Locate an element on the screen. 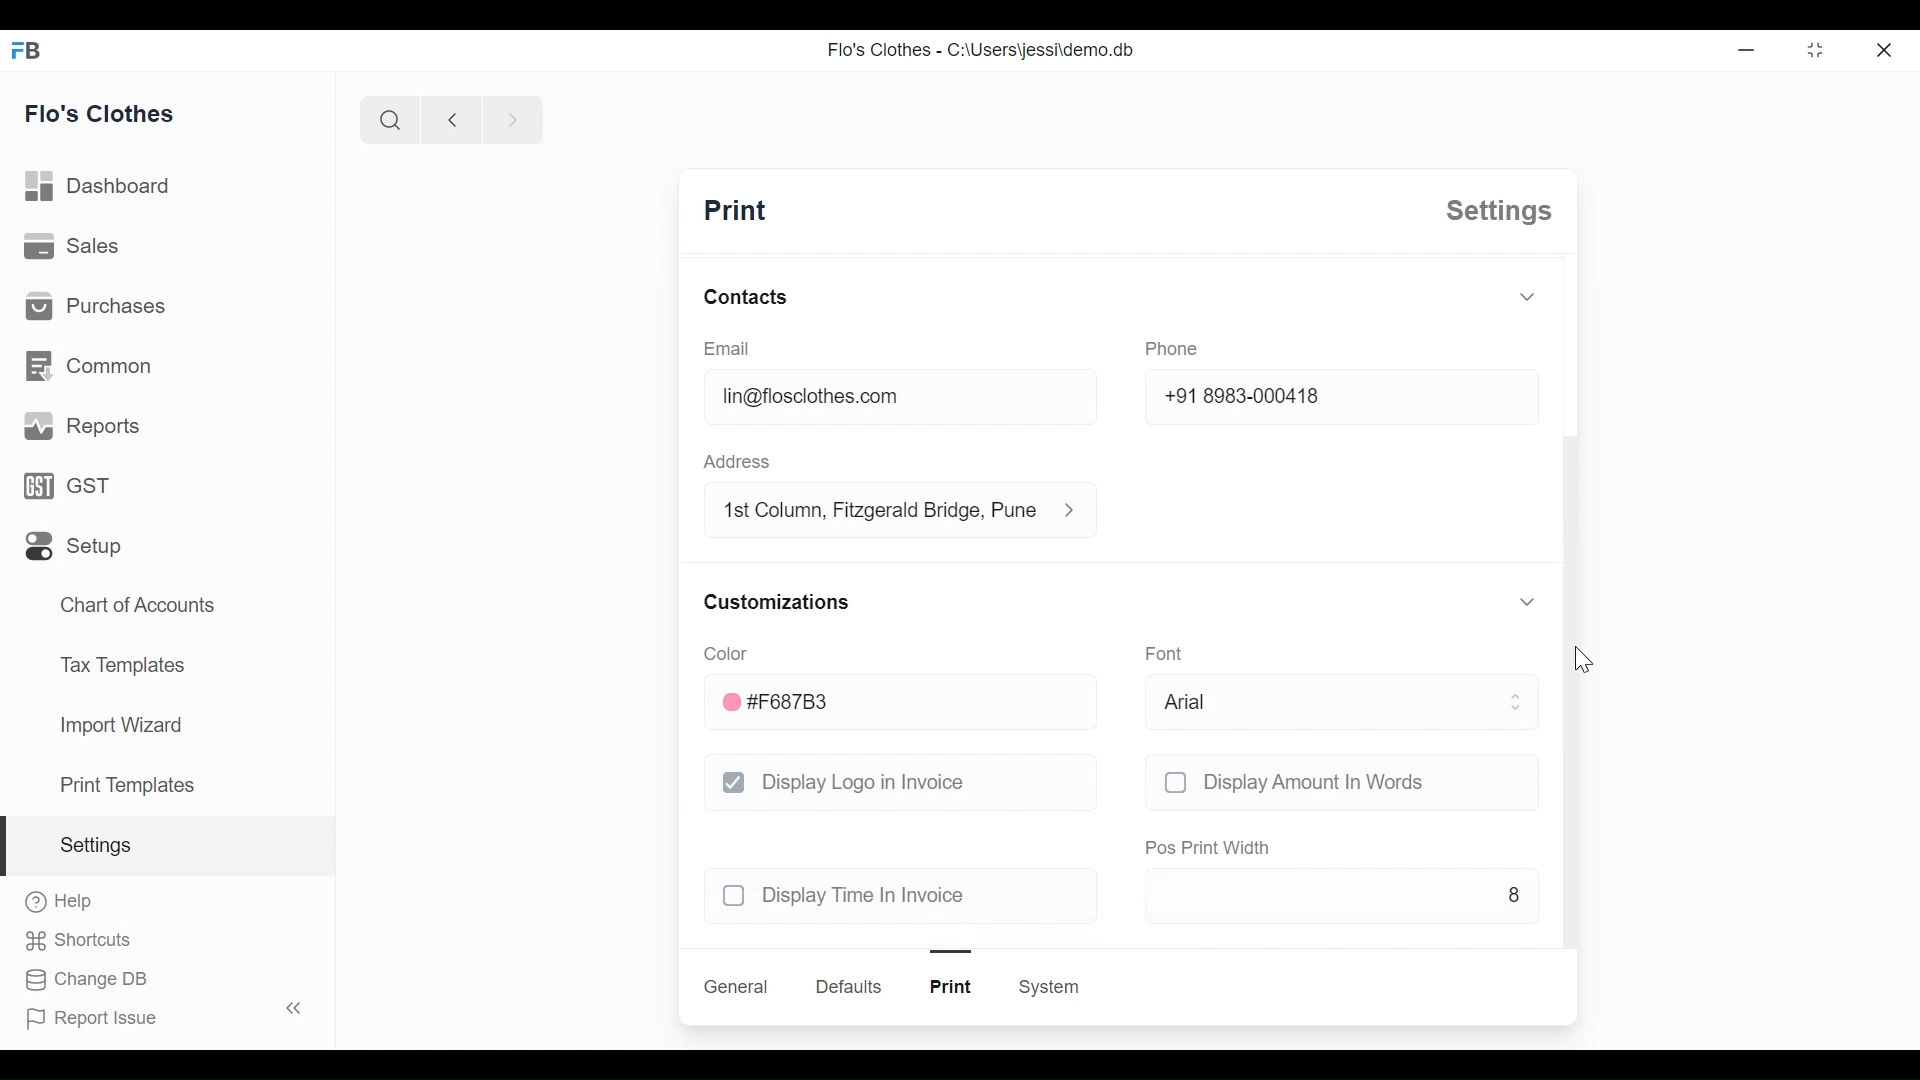 Image resolution: width=1920 pixels, height=1080 pixels. Minimize is located at coordinates (1743, 49).